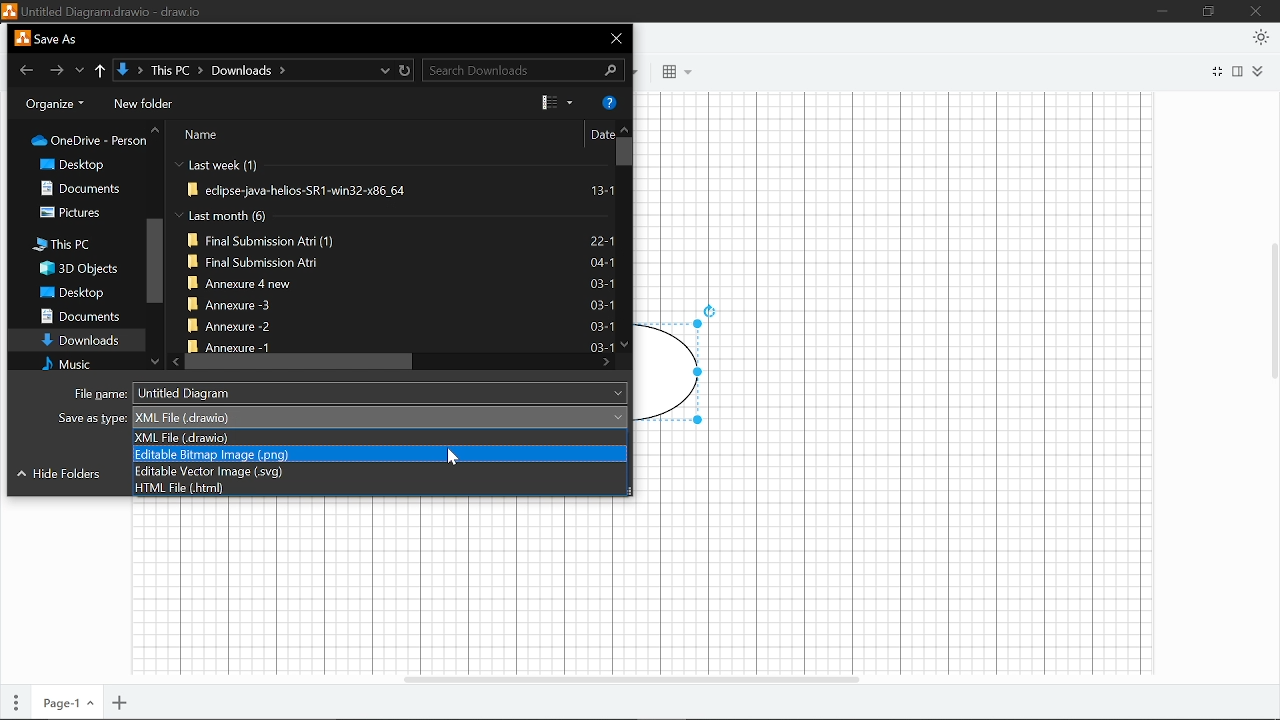  I want to click on Collapse, so click(1259, 71).